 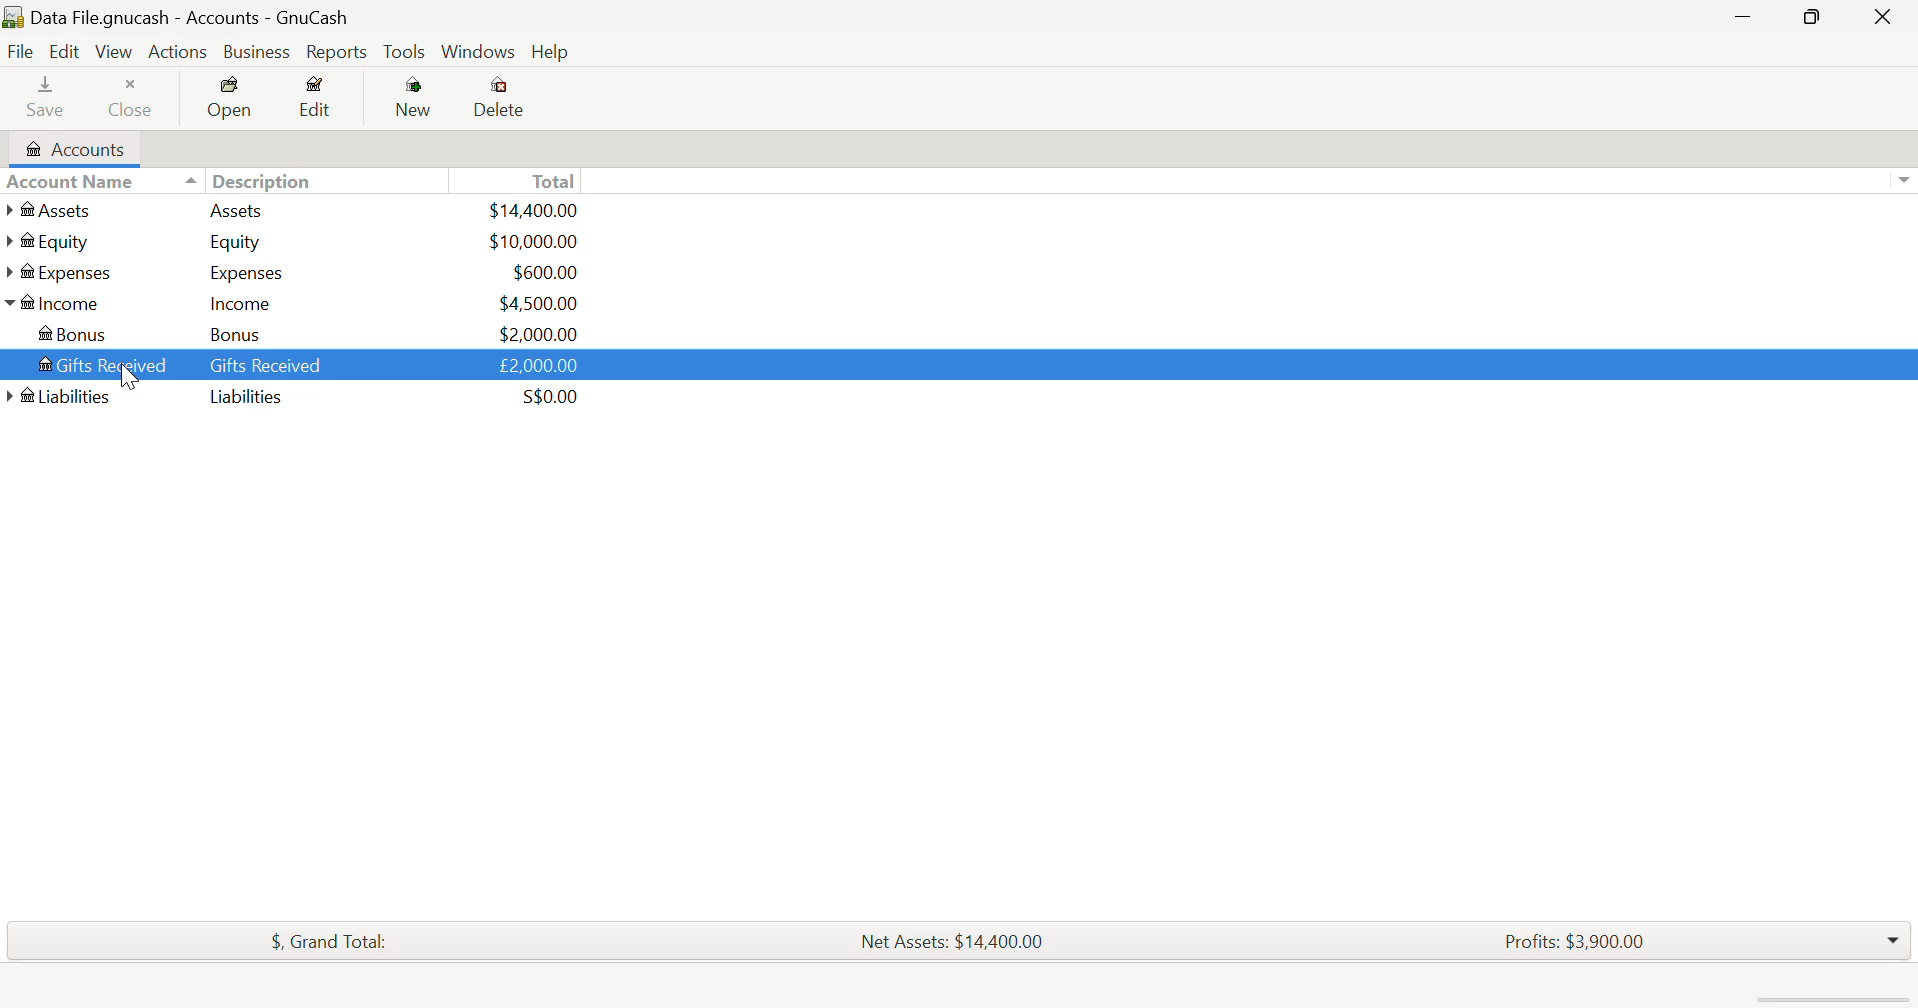 What do you see at coordinates (267, 366) in the screenshot?
I see `Gifts Received` at bounding box center [267, 366].